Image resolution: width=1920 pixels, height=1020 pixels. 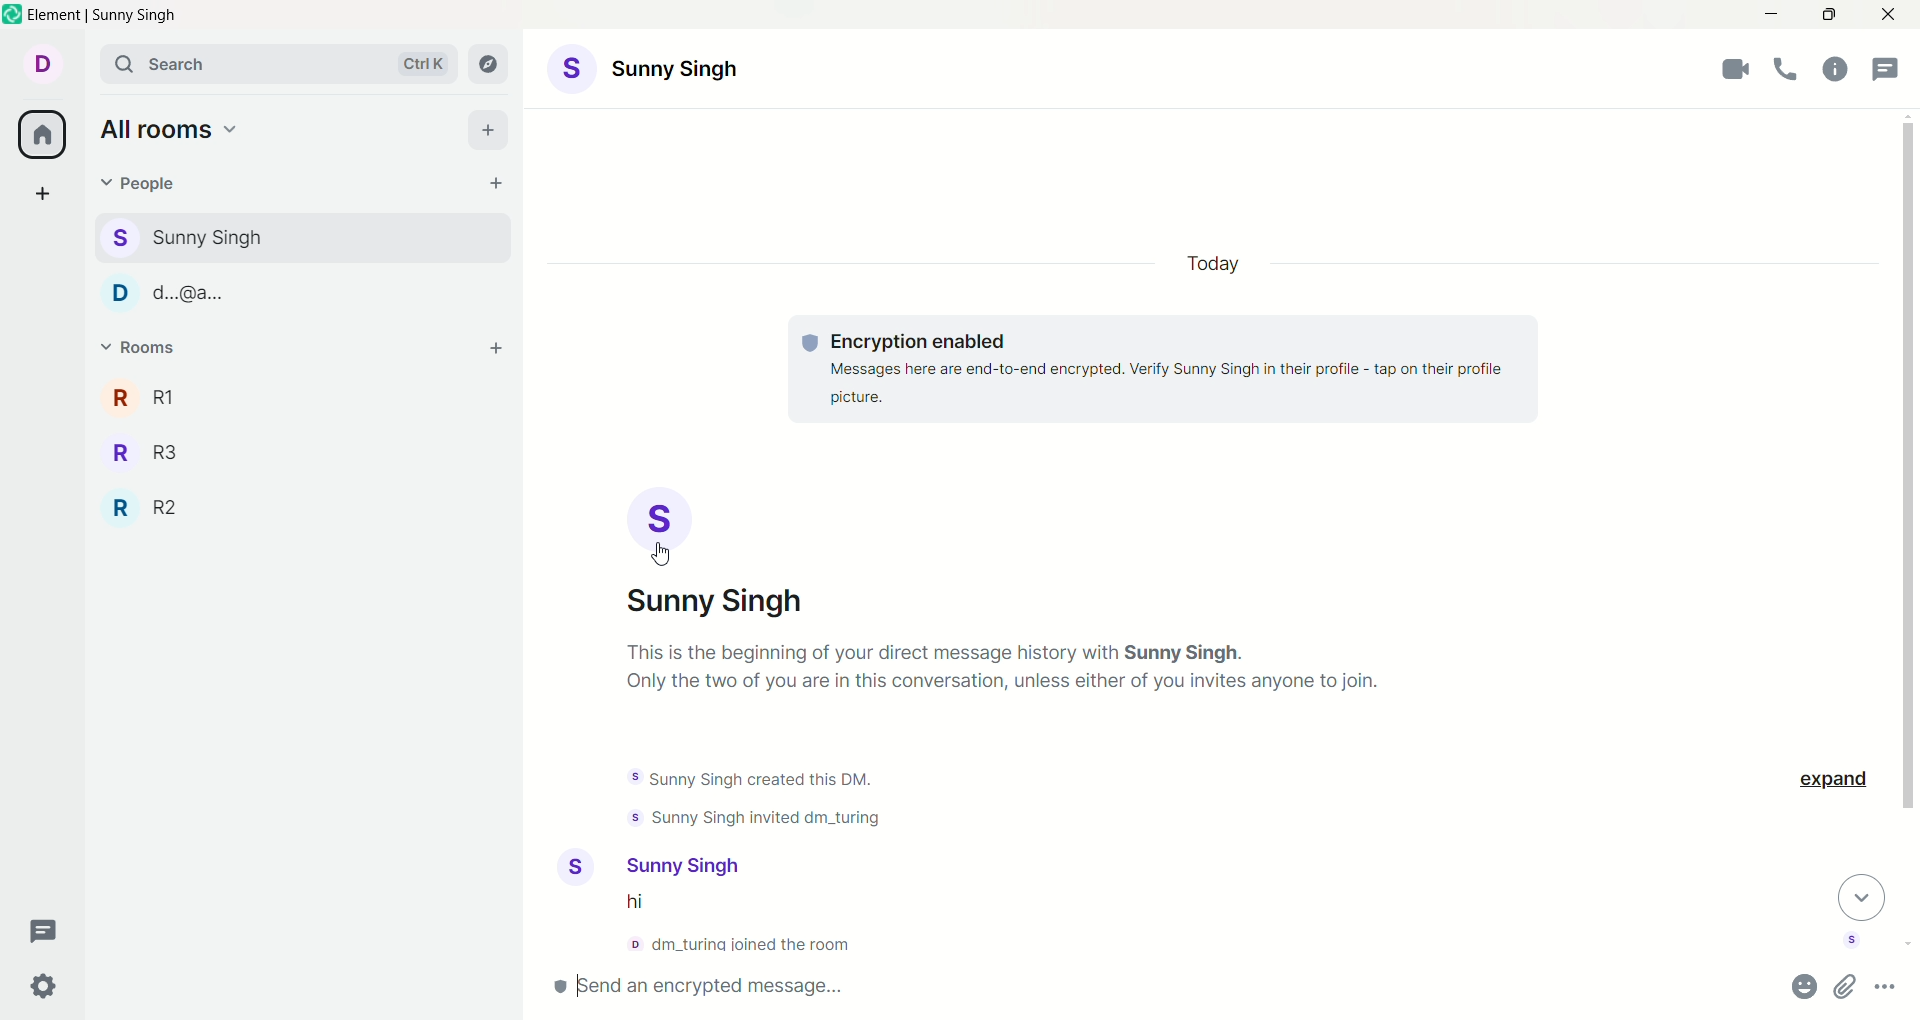 I want to click on expand, so click(x=1832, y=781).